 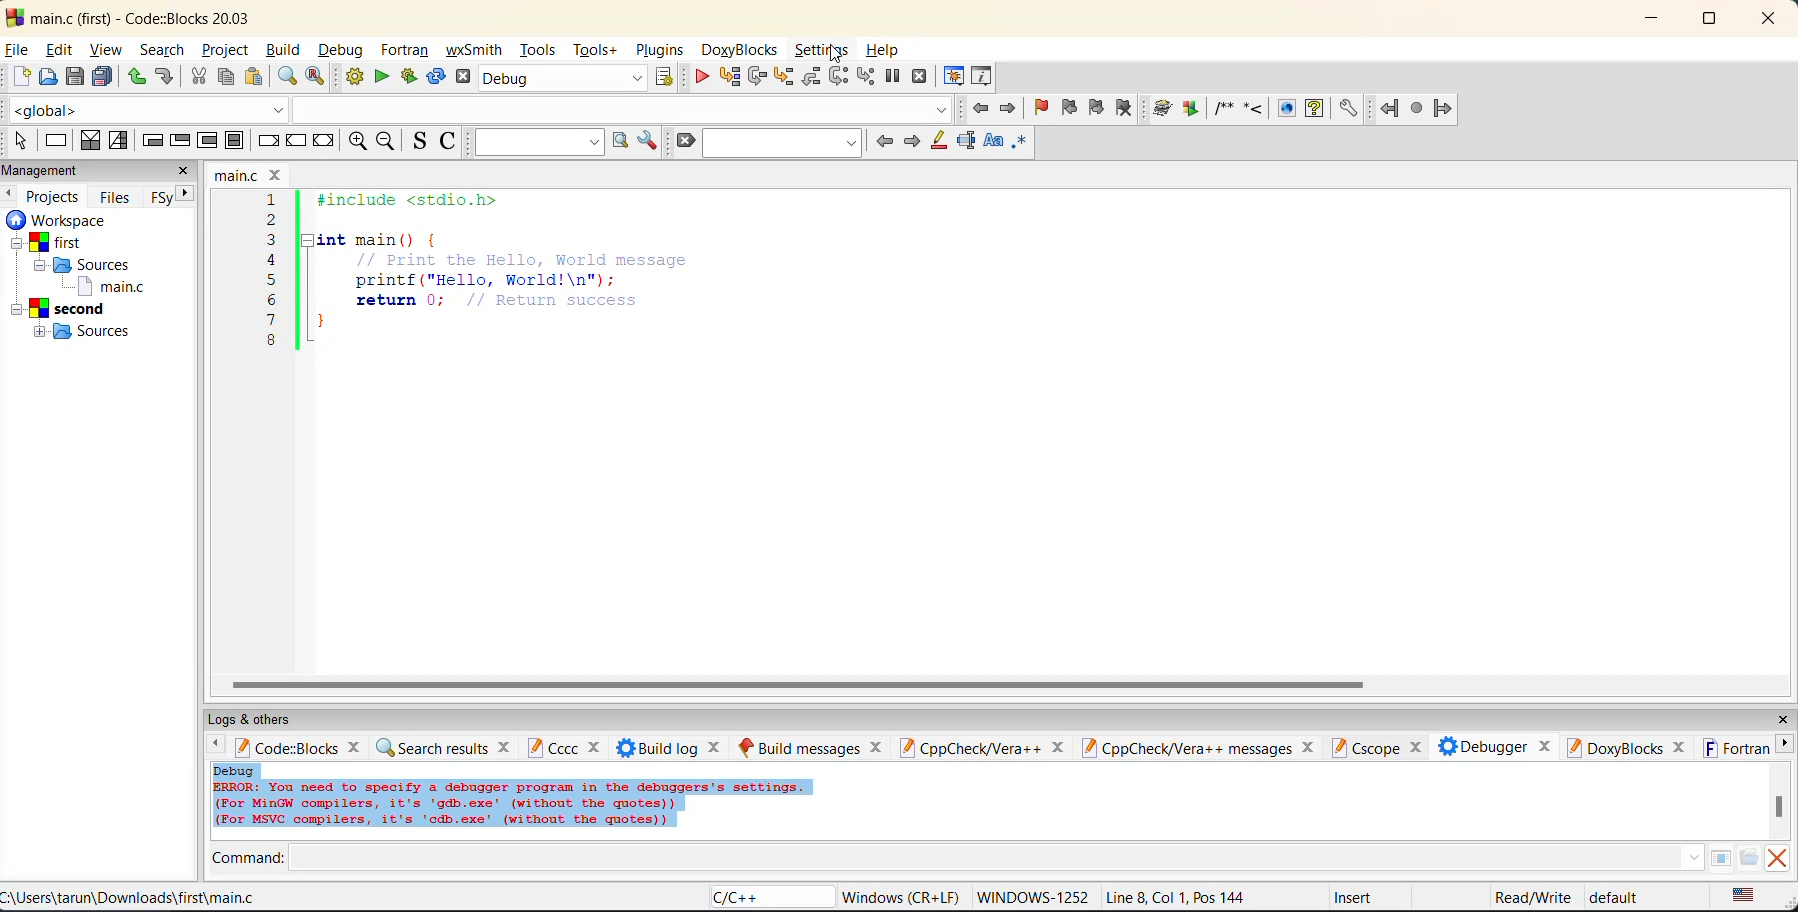 I want to click on maximize, so click(x=1709, y=20).